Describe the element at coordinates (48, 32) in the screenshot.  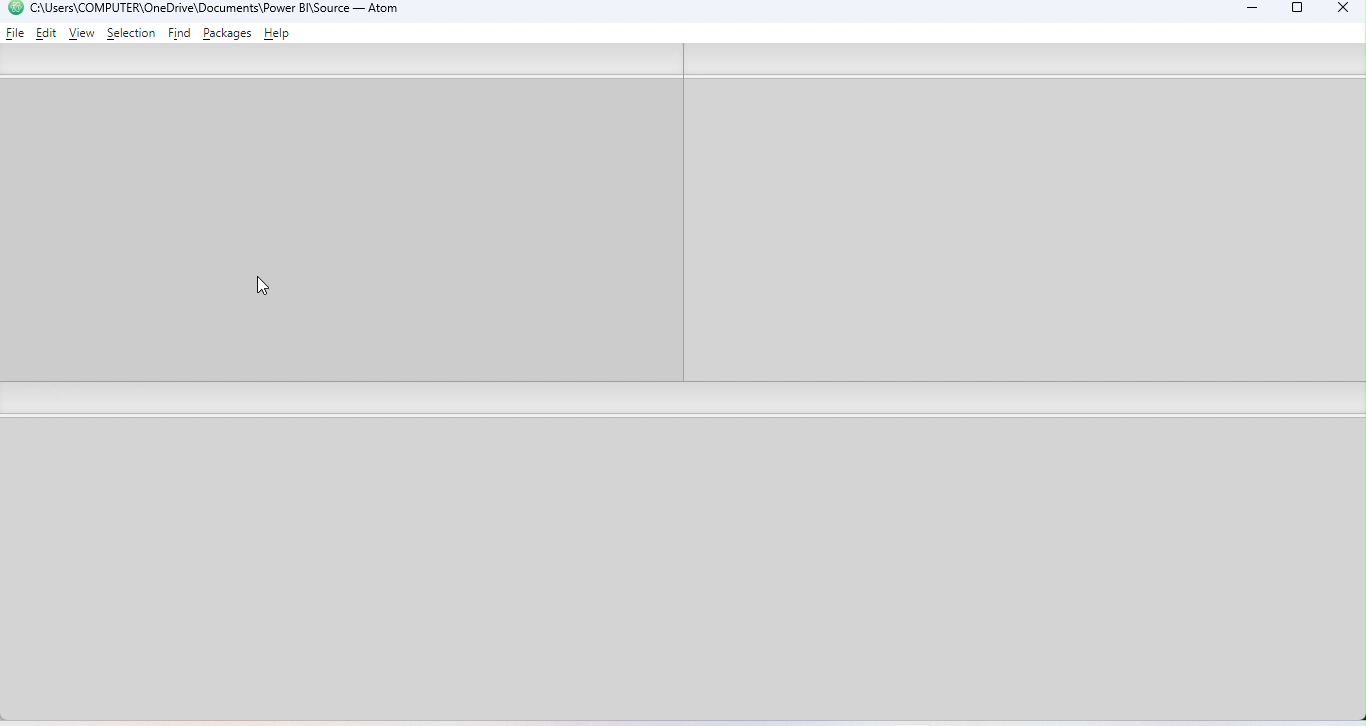
I see `Edit` at that location.